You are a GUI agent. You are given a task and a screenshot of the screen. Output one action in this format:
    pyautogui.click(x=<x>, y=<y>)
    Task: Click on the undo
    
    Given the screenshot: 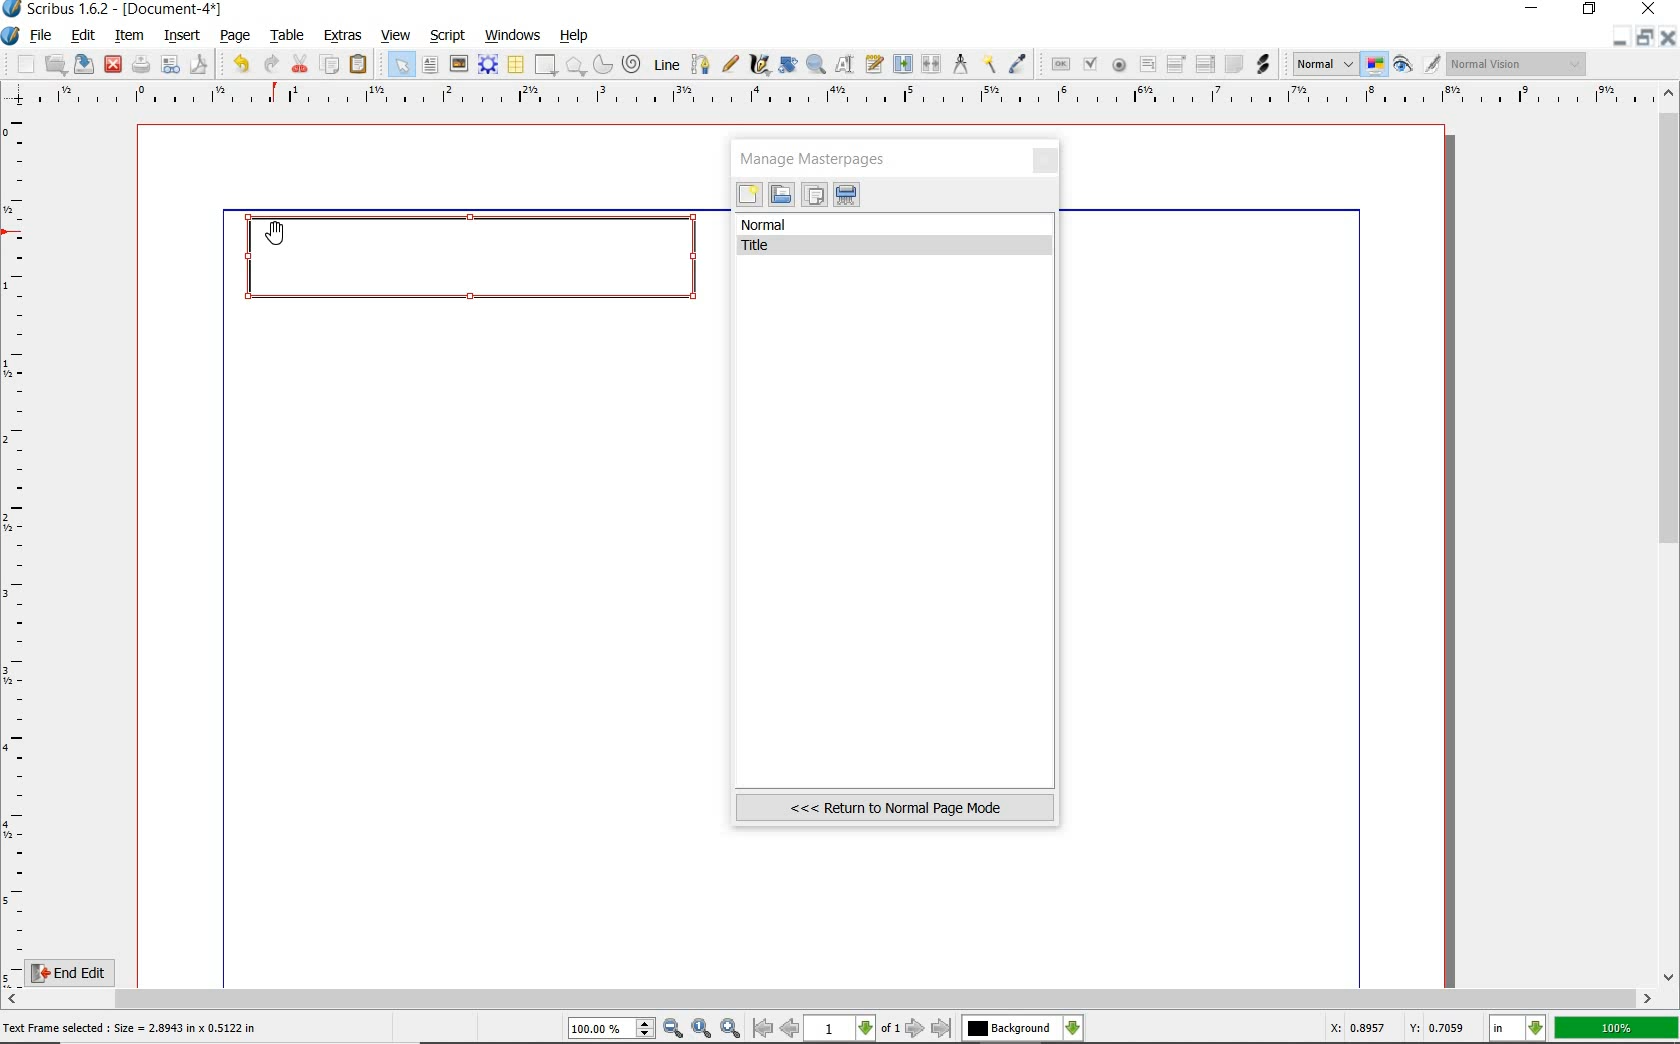 What is the action you would take?
    pyautogui.click(x=237, y=62)
    